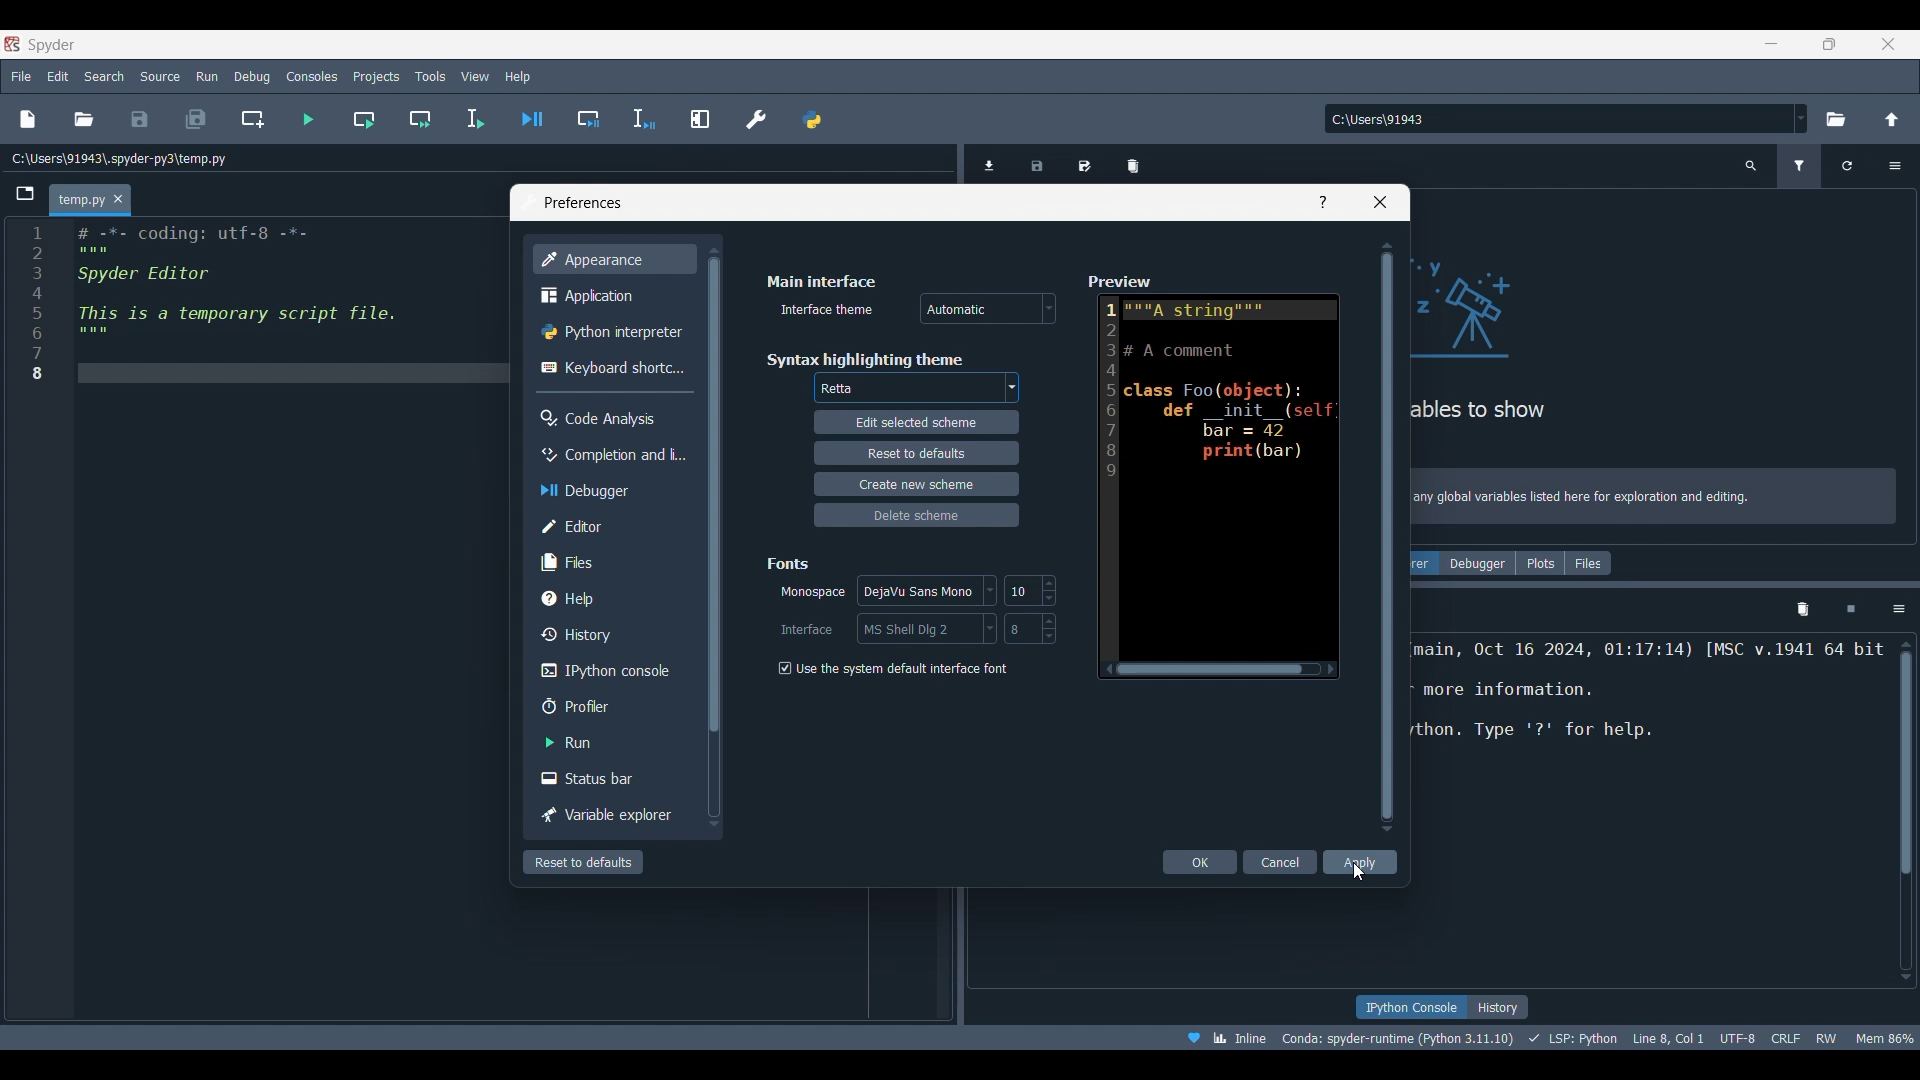 The width and height of the screenshot is (1920, 1080). What do you see at coordinates (12, 44) in the screenshot?
I see `Software logo` at bounding box center [12, 44].